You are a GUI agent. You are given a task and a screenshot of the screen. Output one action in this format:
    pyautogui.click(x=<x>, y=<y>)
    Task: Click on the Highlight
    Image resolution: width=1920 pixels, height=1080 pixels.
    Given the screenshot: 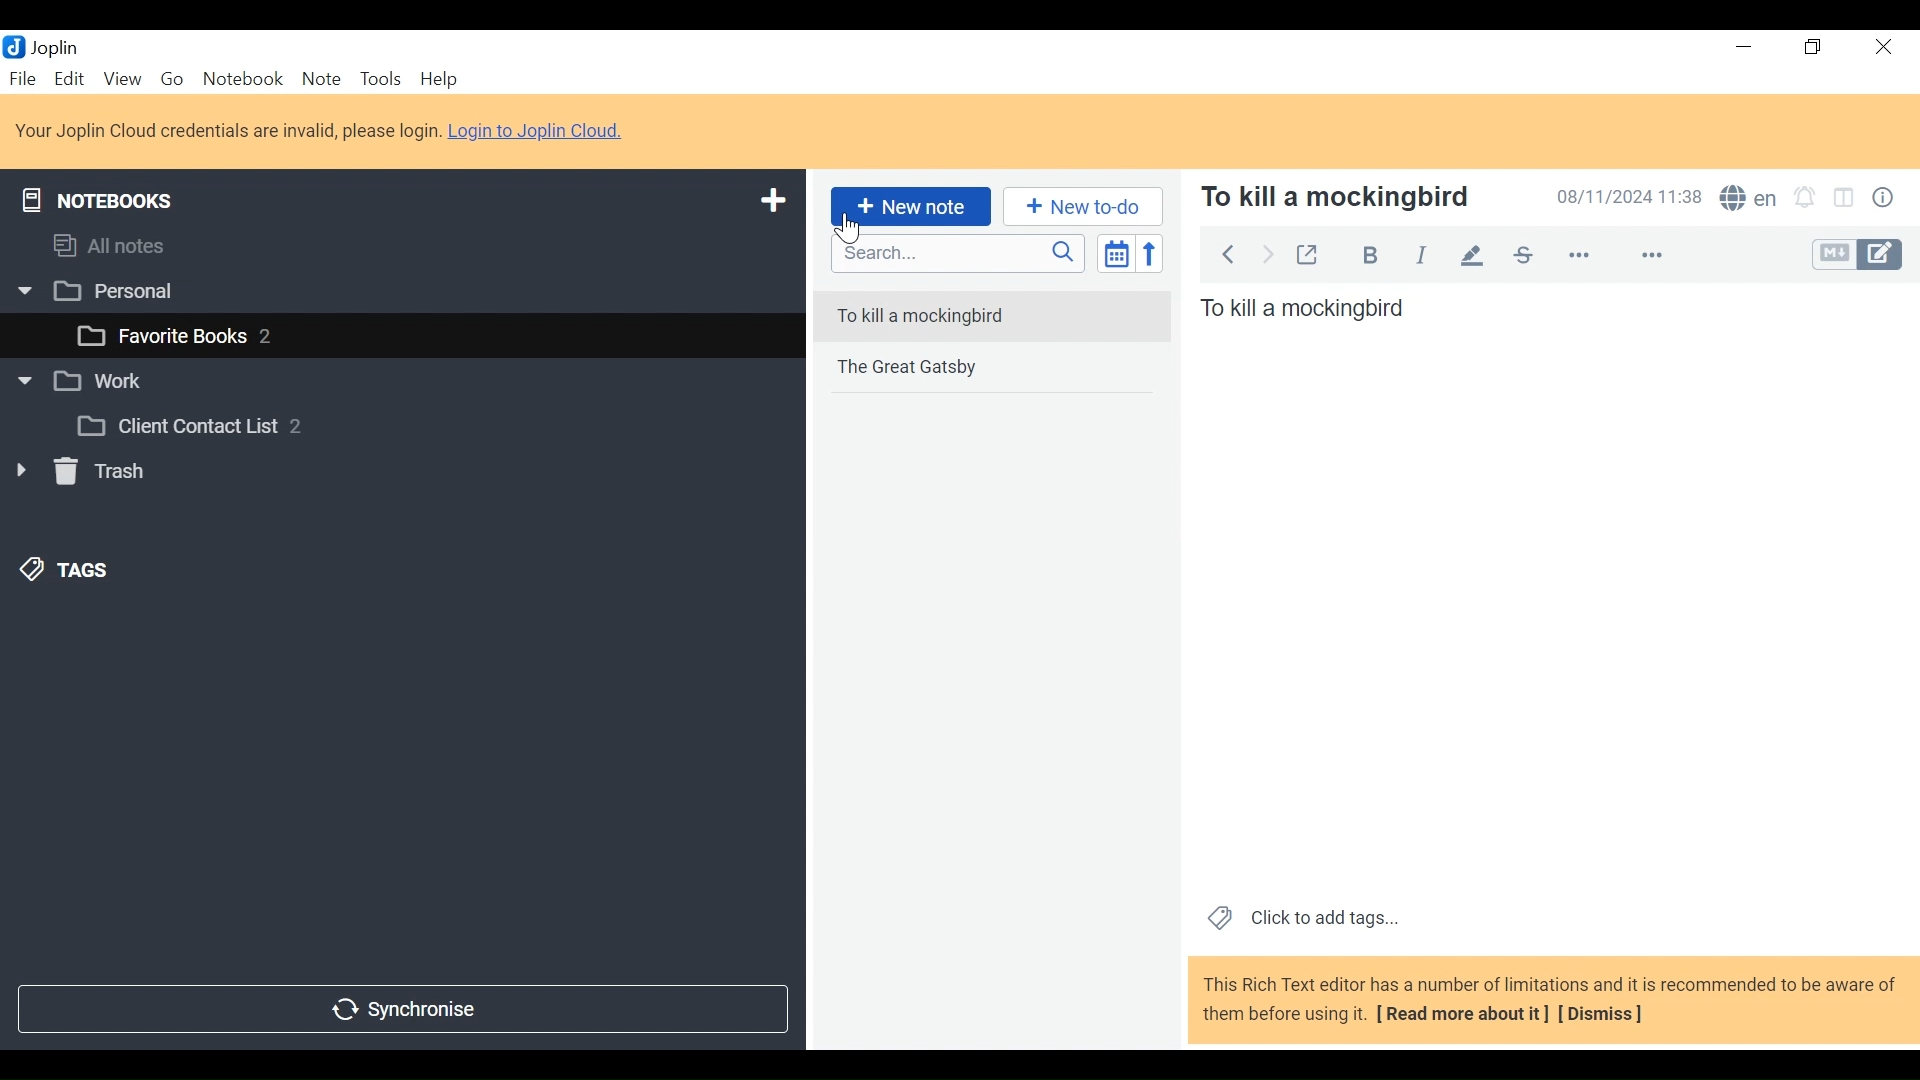 What is the action you would take?
    pyautogui.click(x=1472, y=256)
    